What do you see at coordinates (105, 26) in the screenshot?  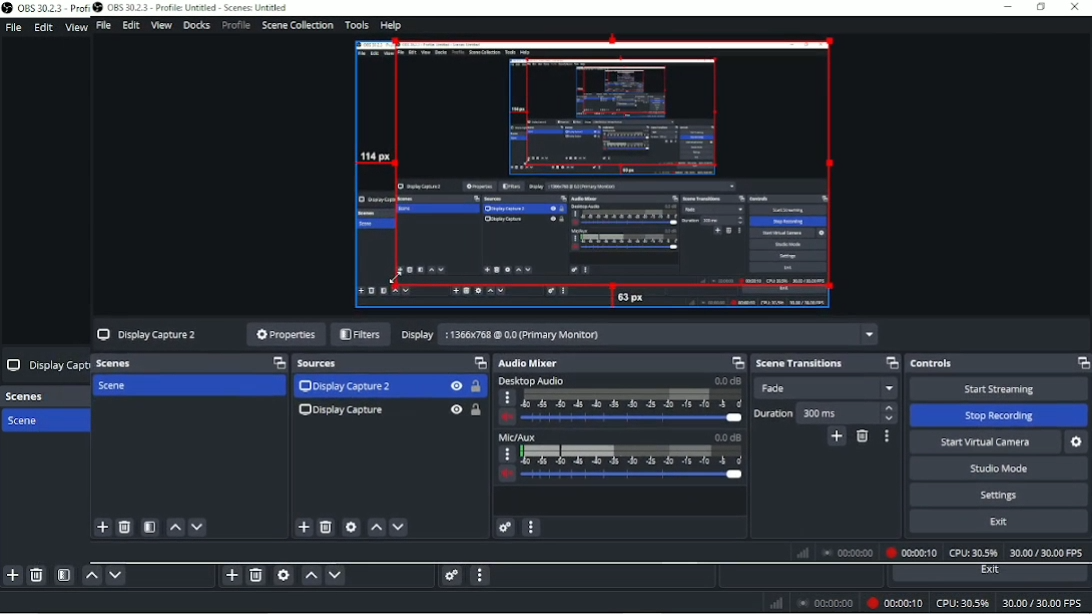 I see `File` at bounding box center [105, 26].